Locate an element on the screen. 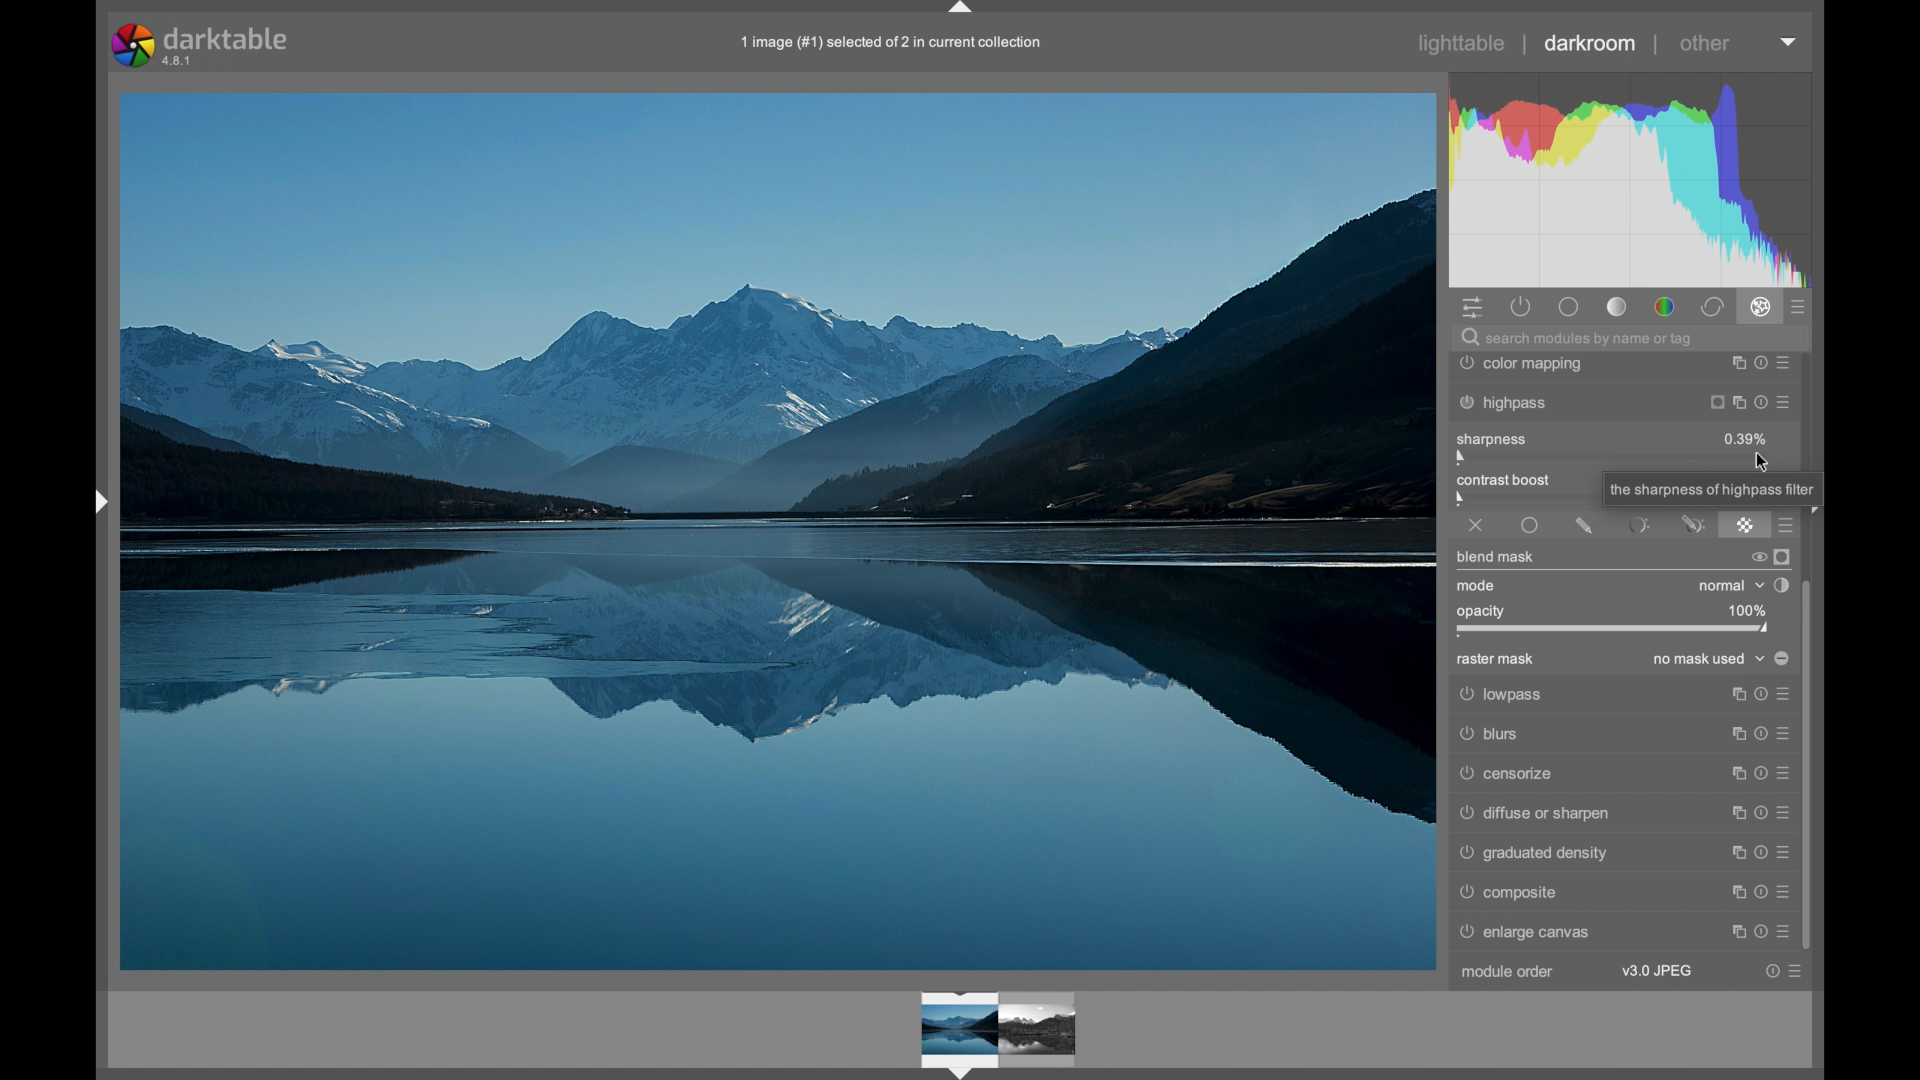 The image size is (1920, 1080). quick access panel is located at coordinates (1475, 308).